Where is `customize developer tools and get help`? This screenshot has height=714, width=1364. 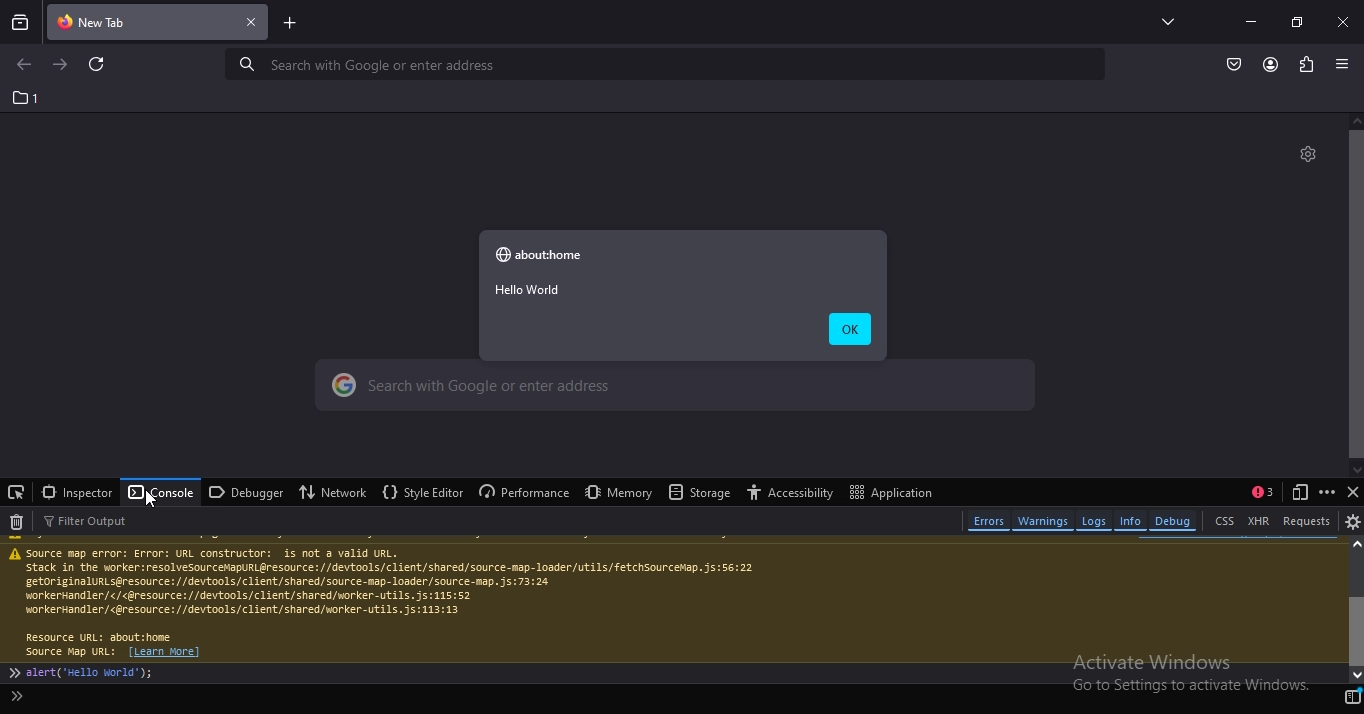 customize developer tools and get help is located at coordinates (1328, 492).